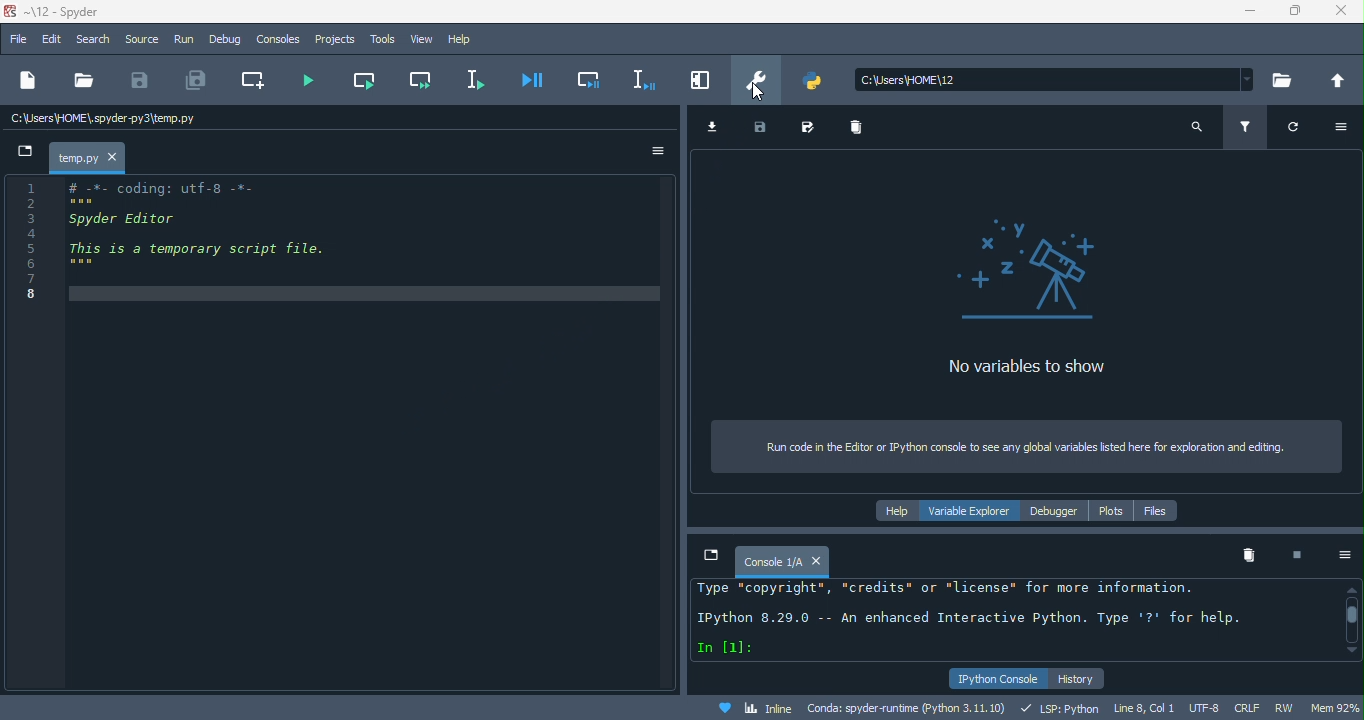 This screenshot has width=1364, height=720. Describe the element at coordinates (642, 79) in the screenshot. I see `debug selection` at that location.